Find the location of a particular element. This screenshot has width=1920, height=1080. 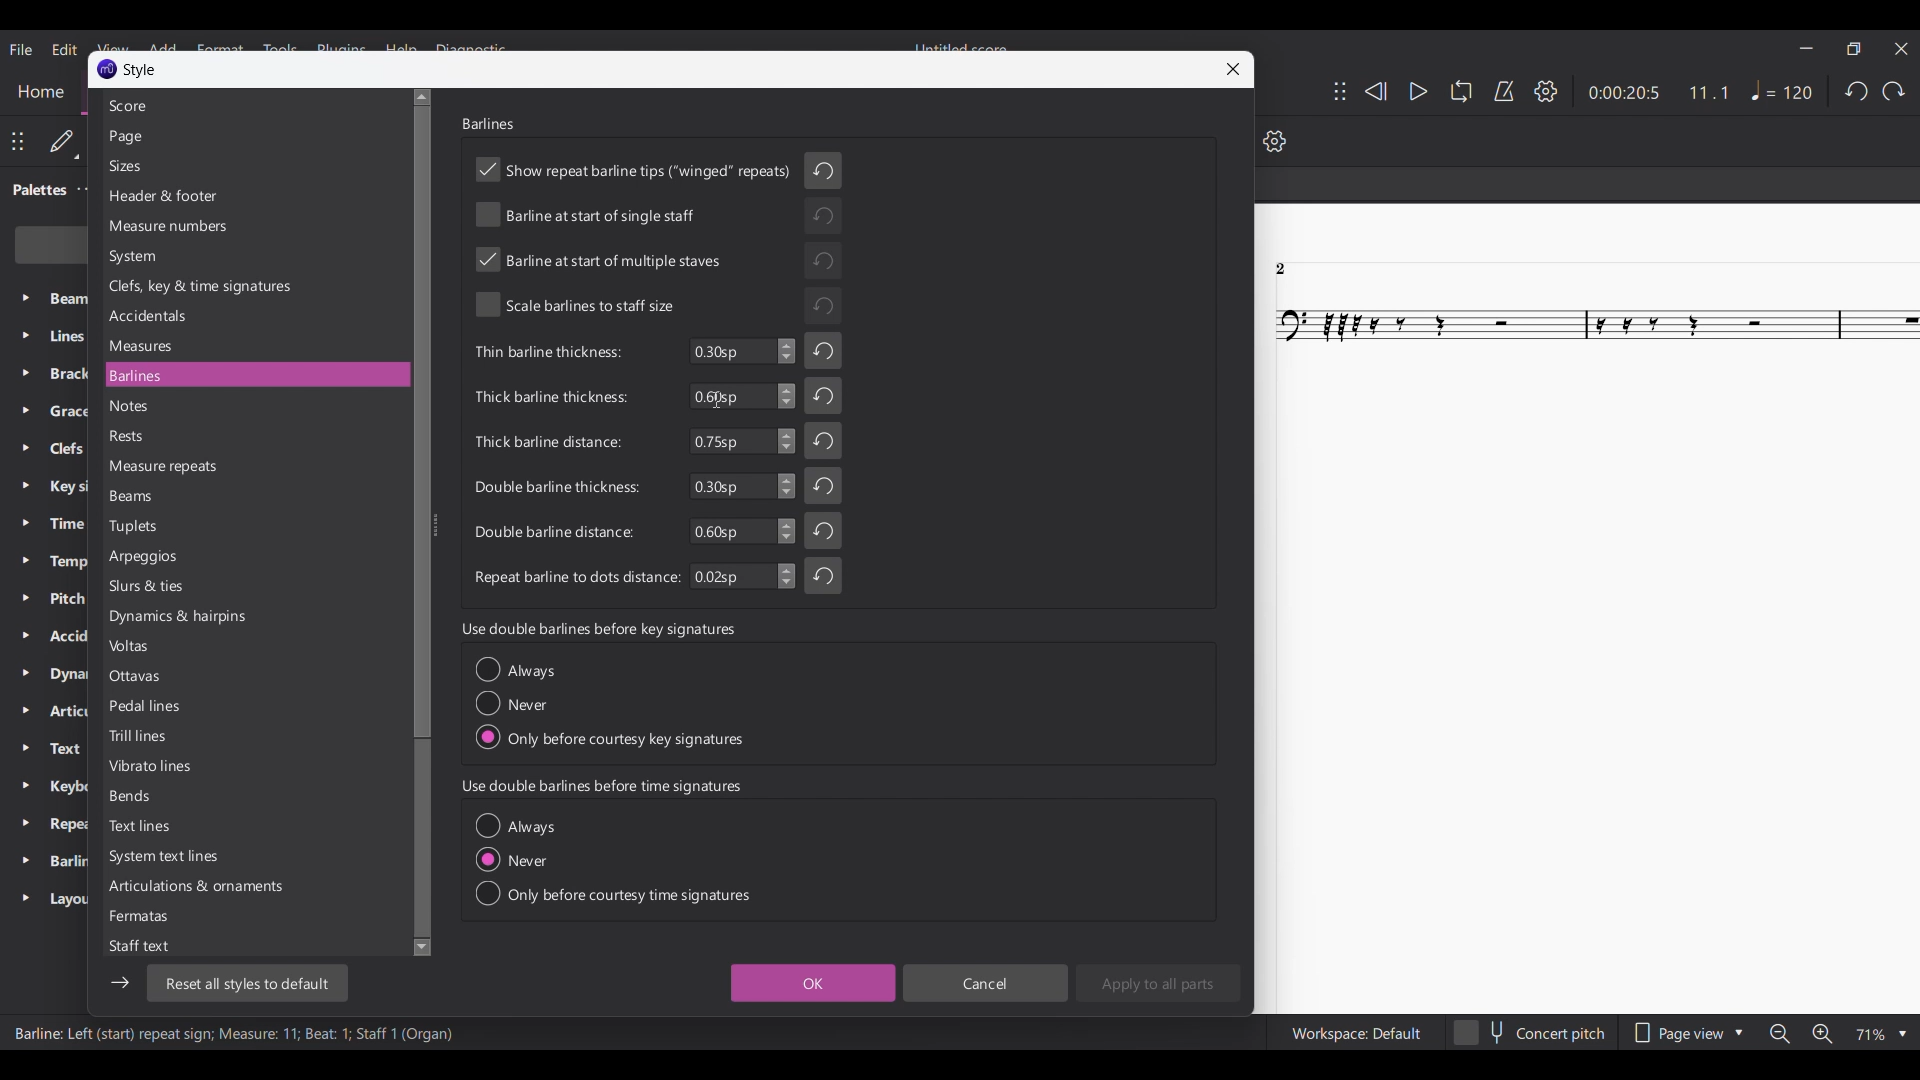

Section title is located at coordinates (598, 629).